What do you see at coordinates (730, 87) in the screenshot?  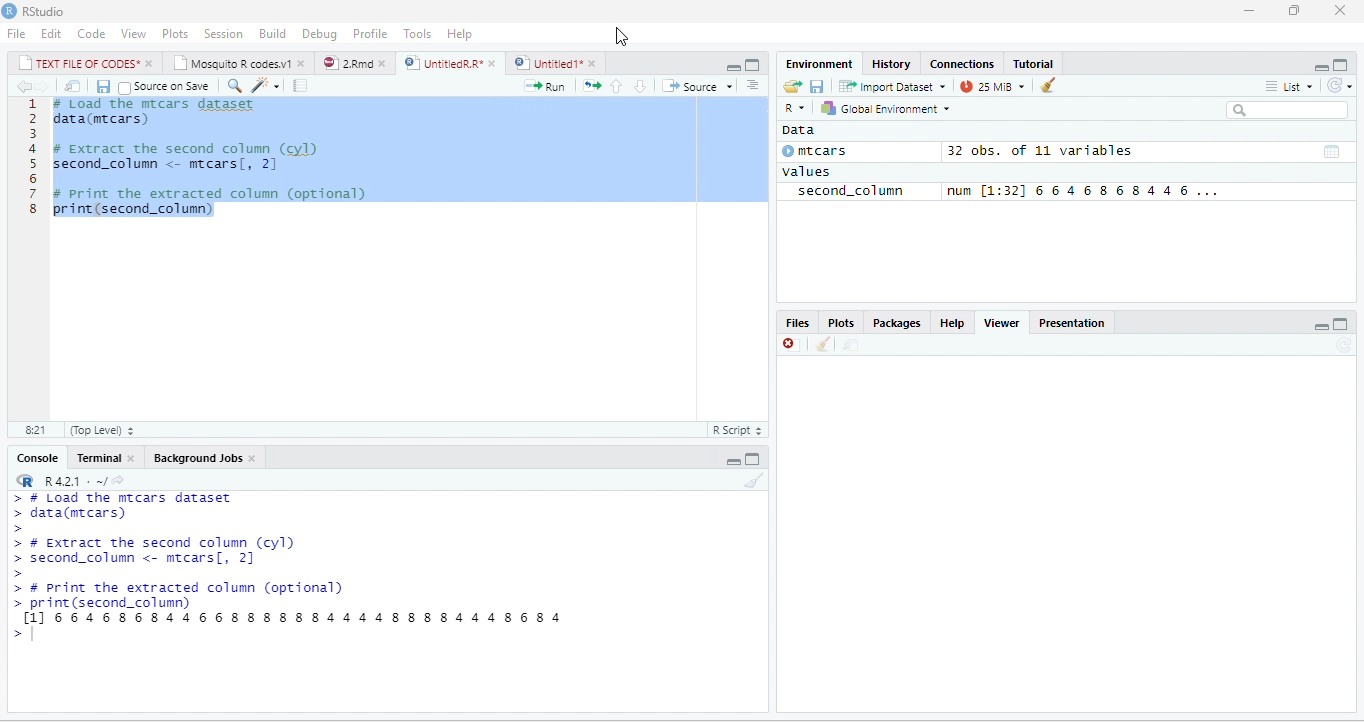 I see `drop down` at bounding box center [730, 87].